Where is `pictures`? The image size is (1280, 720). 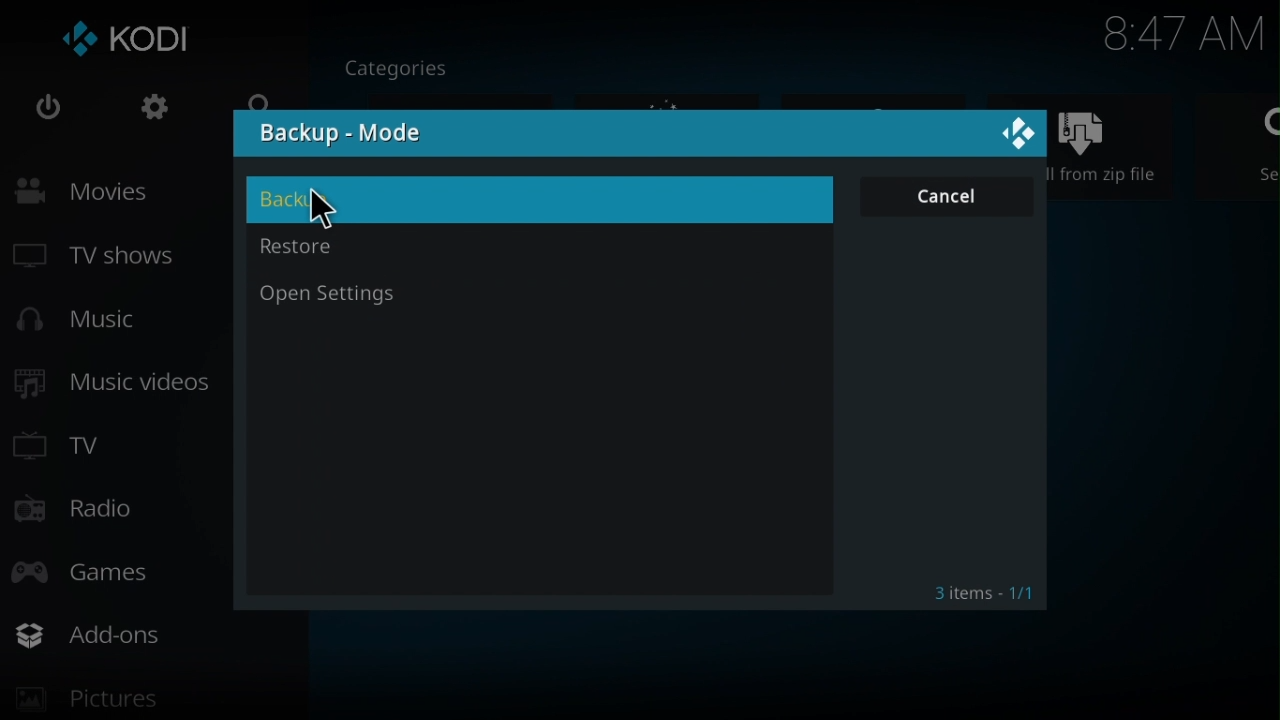 pictures is located at coordinates (146, 703).